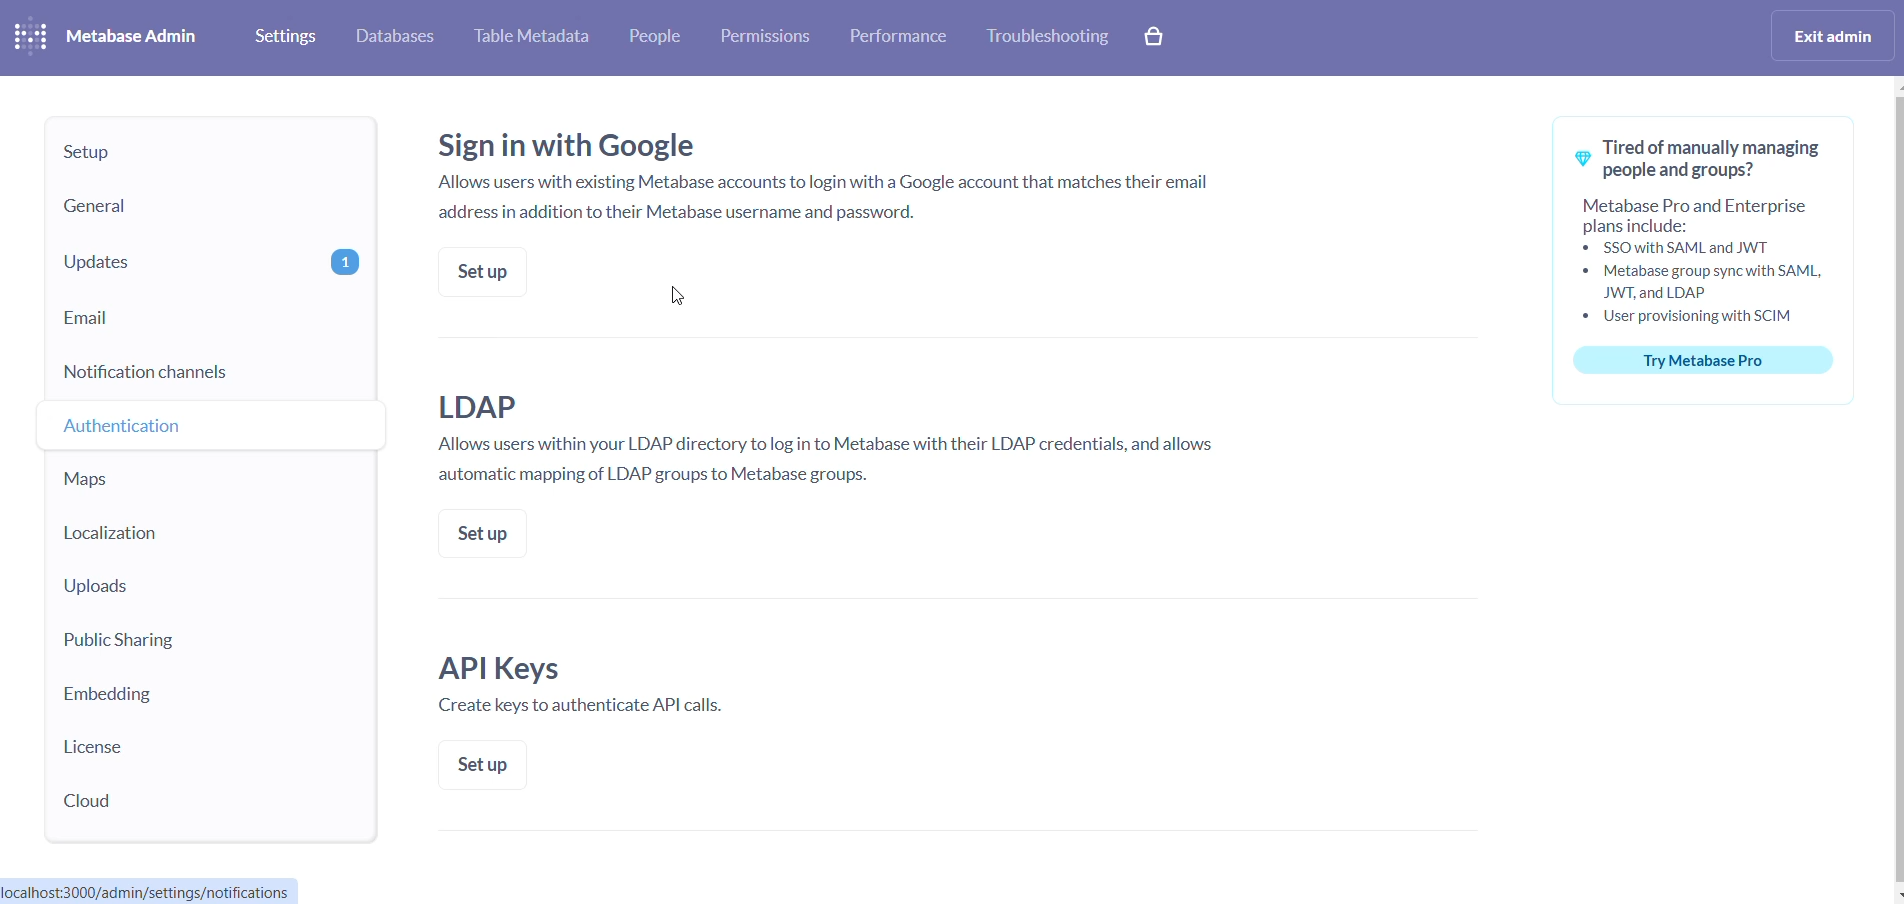 The width and height of the screenshot is (1904, 904). I want to click on cursor, so click(111, 433).